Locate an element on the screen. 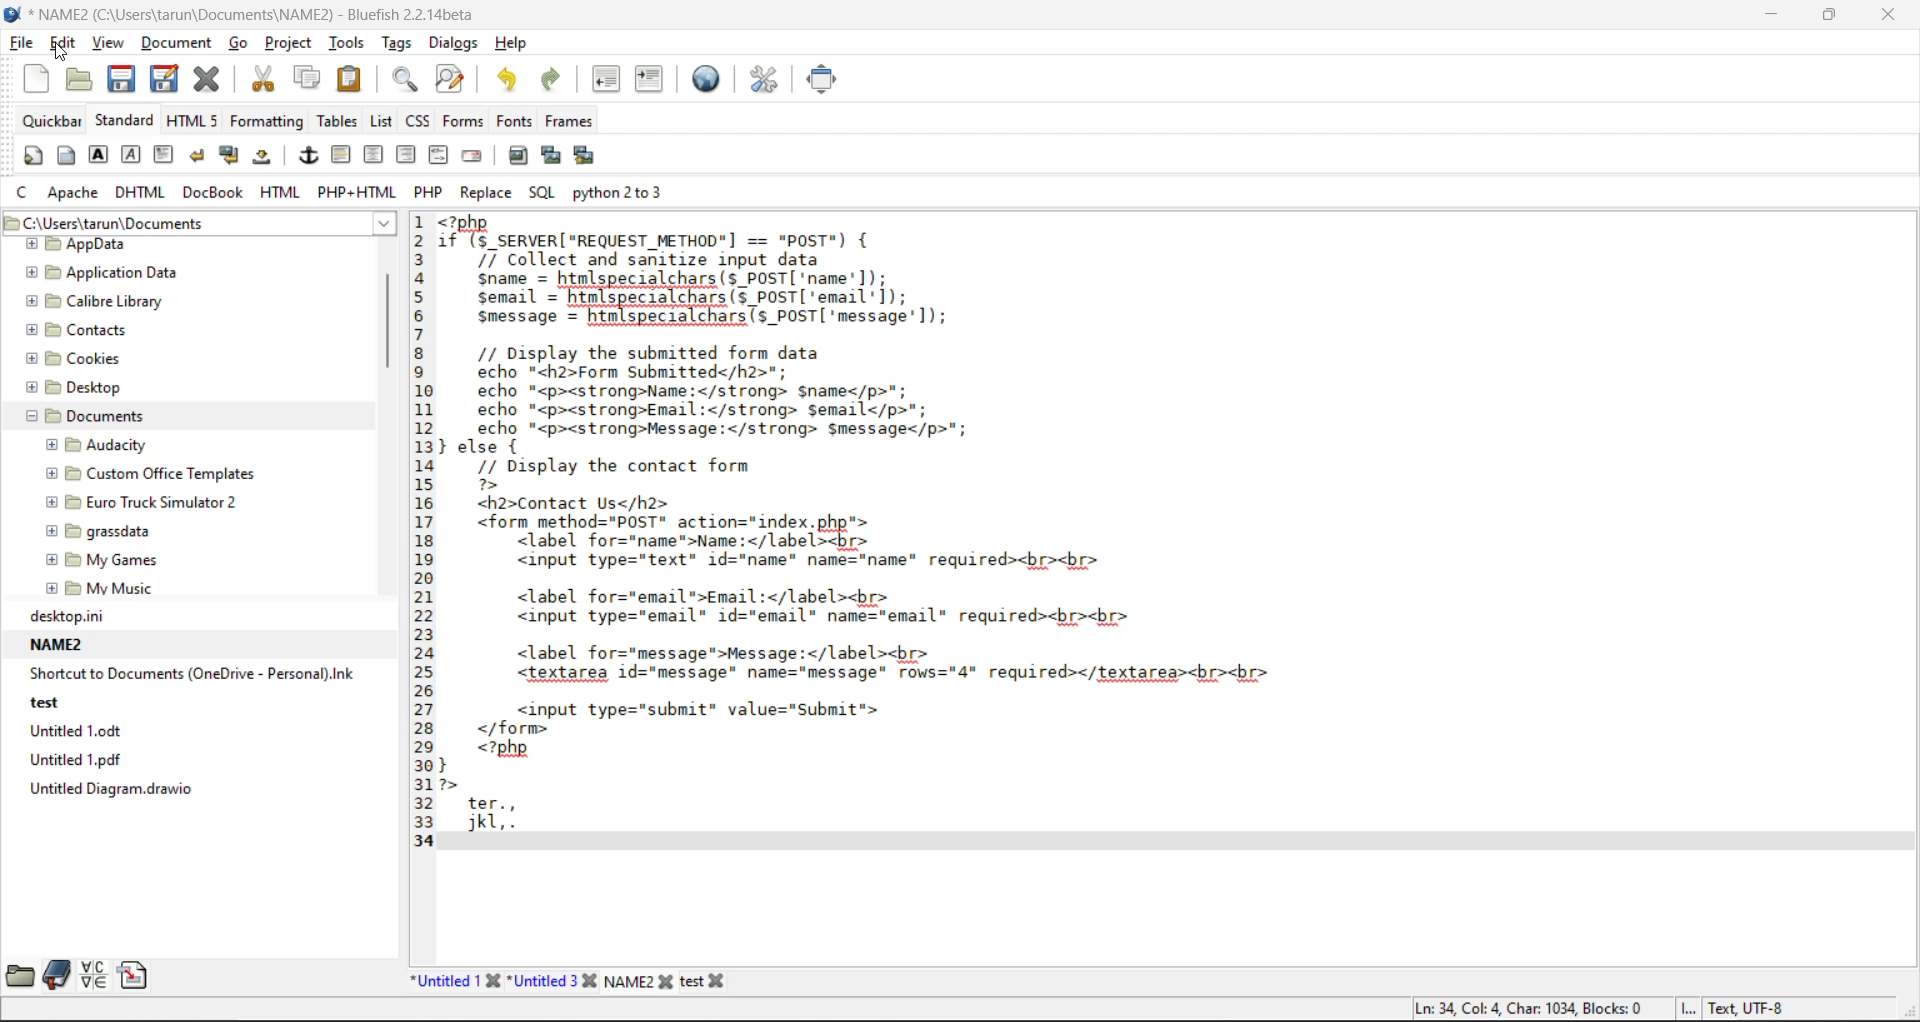 The height and width of the screenshot is (1022, 1920). line number is located at coordinates (420, 531).